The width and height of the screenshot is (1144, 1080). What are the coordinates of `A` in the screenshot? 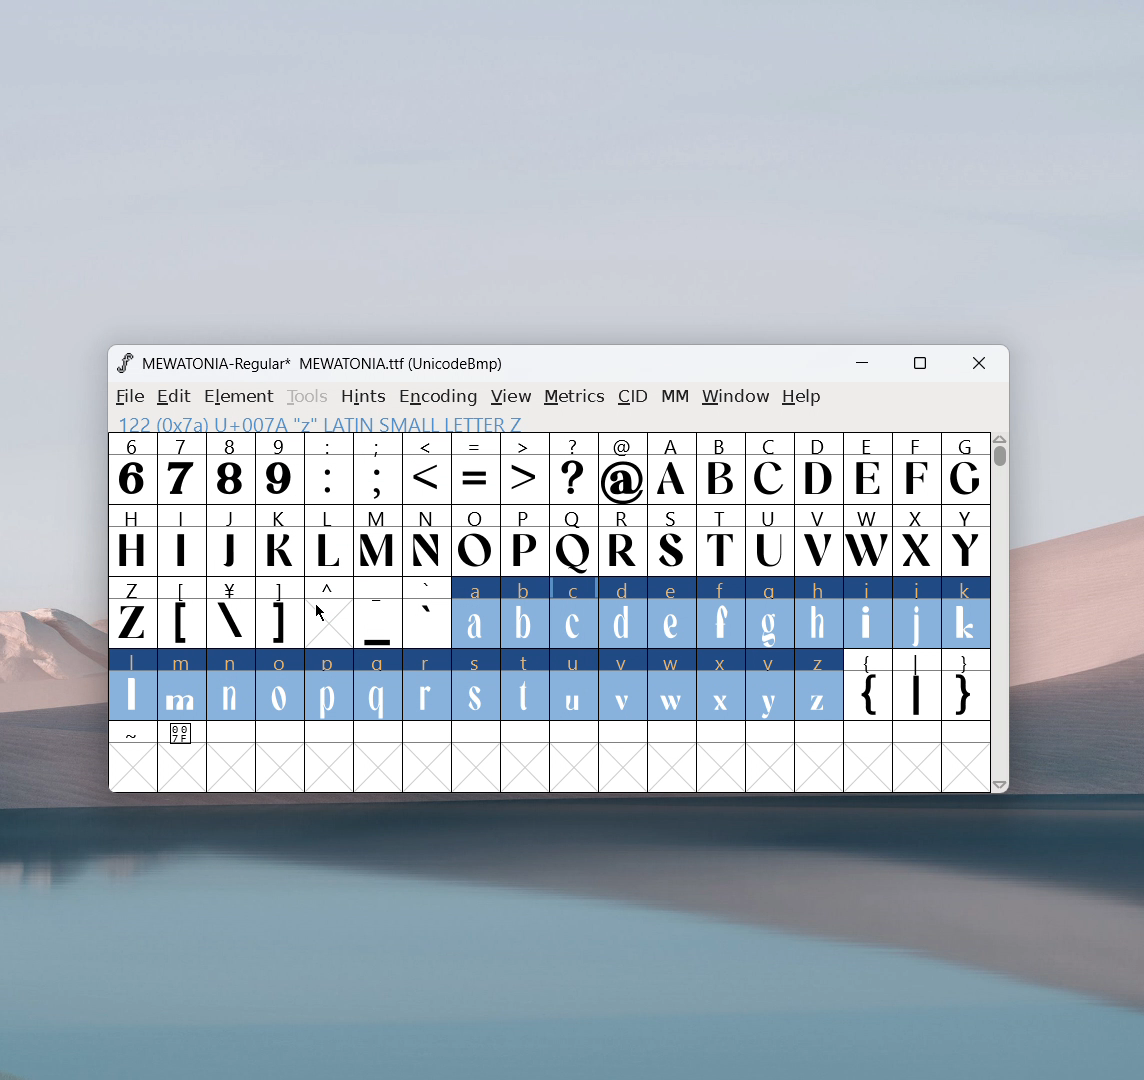 It's located at (673, 469).